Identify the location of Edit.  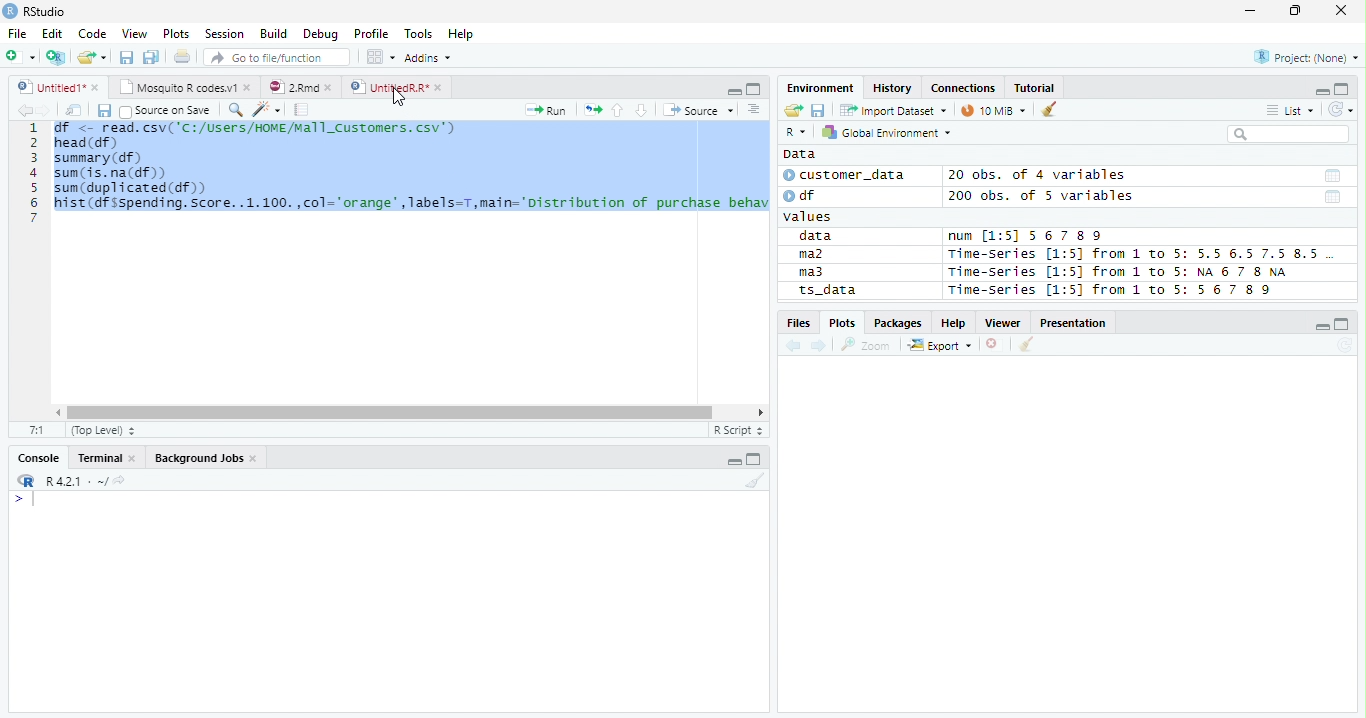
(51, 32).